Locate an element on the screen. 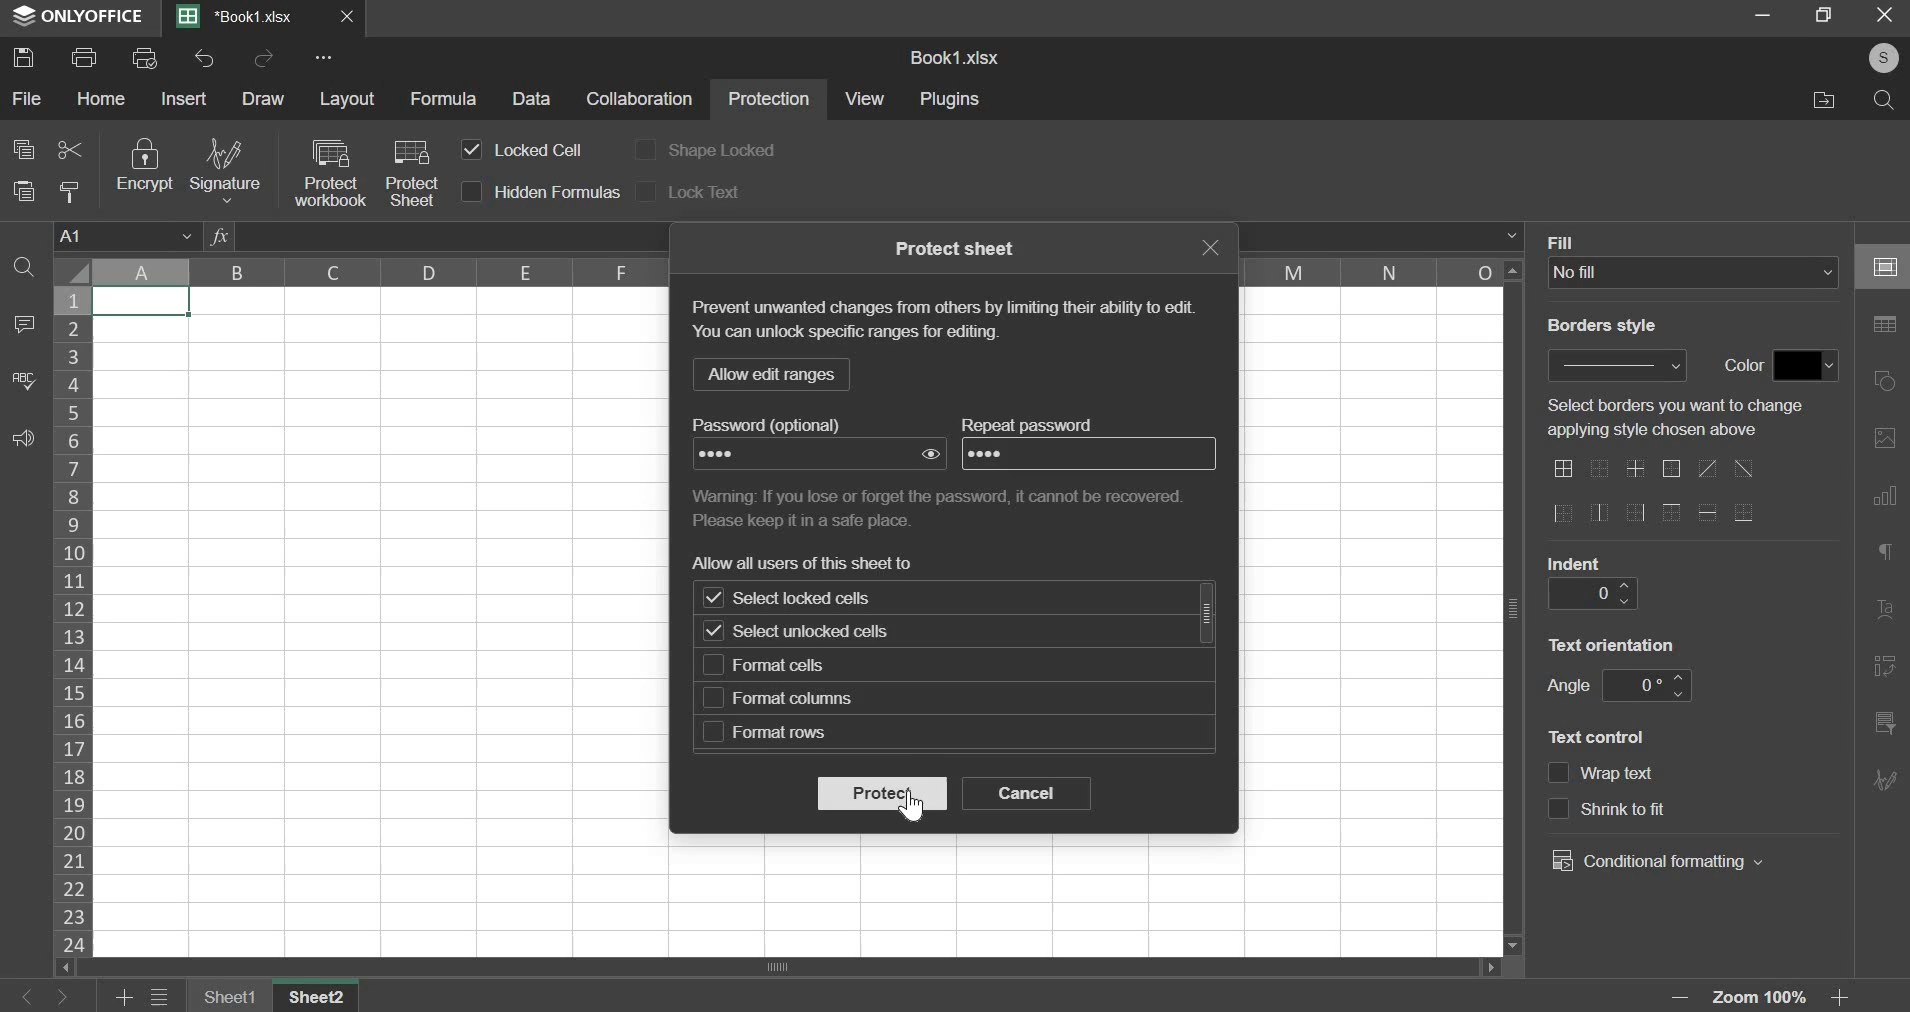 The height and width of the screenshot is (1012, 1910). save is located at coordinates (24, 55).